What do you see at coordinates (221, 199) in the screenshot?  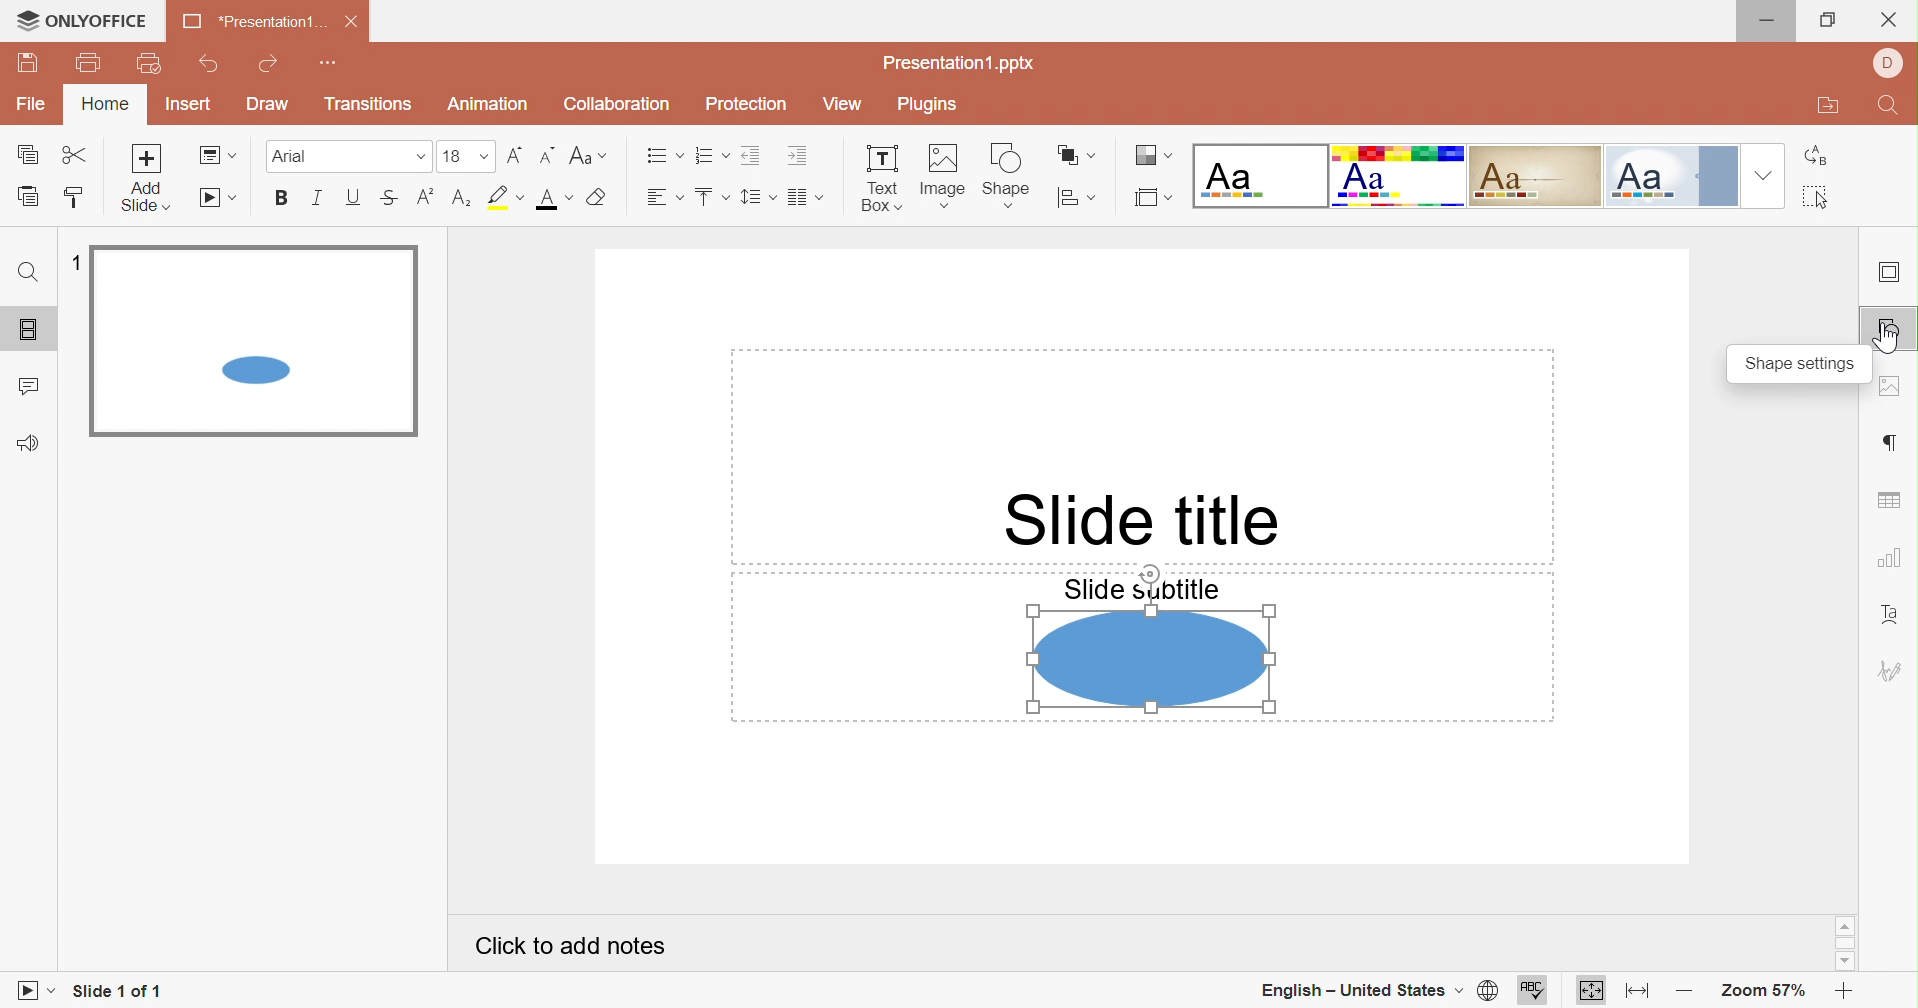 I see `Start slideshow` at bounding box center [221, 199].